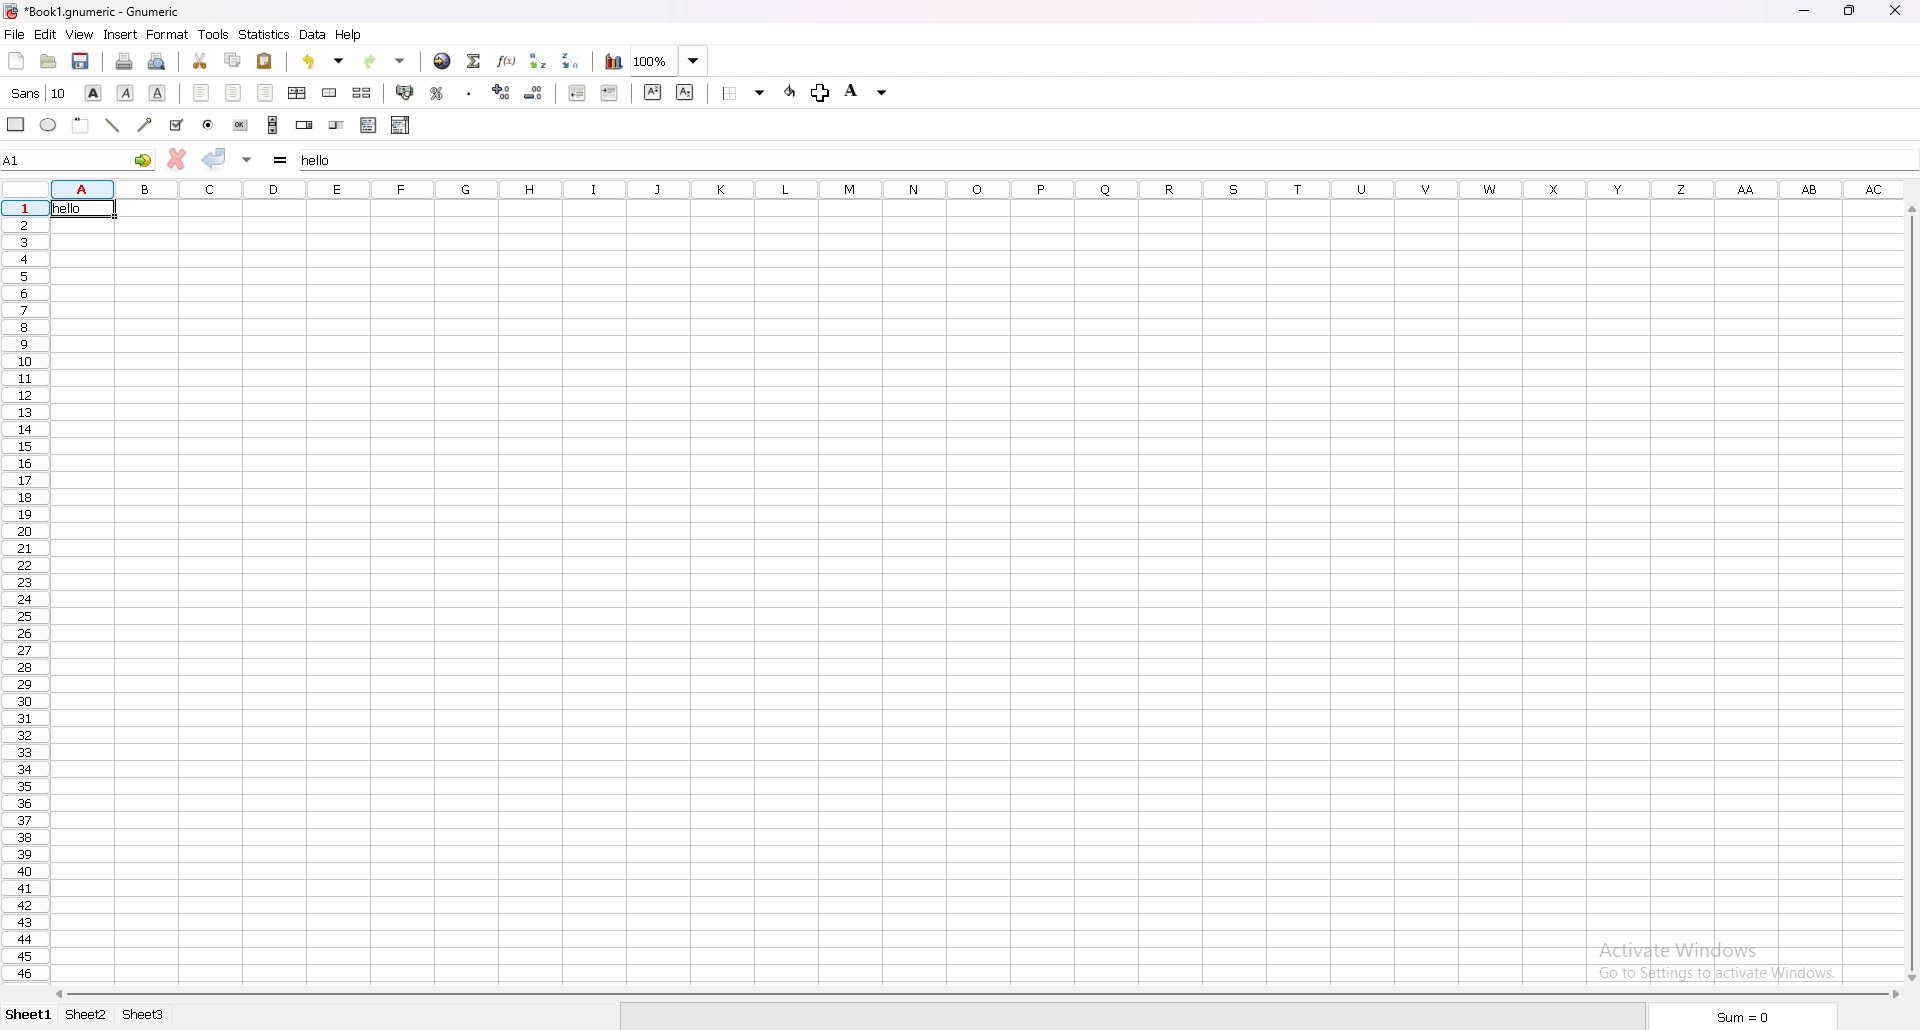 The width and height of the screenshot is (1920, 1030). Describe the element at coordinates (350, 35) in the screenshot. I see `help` at that location.